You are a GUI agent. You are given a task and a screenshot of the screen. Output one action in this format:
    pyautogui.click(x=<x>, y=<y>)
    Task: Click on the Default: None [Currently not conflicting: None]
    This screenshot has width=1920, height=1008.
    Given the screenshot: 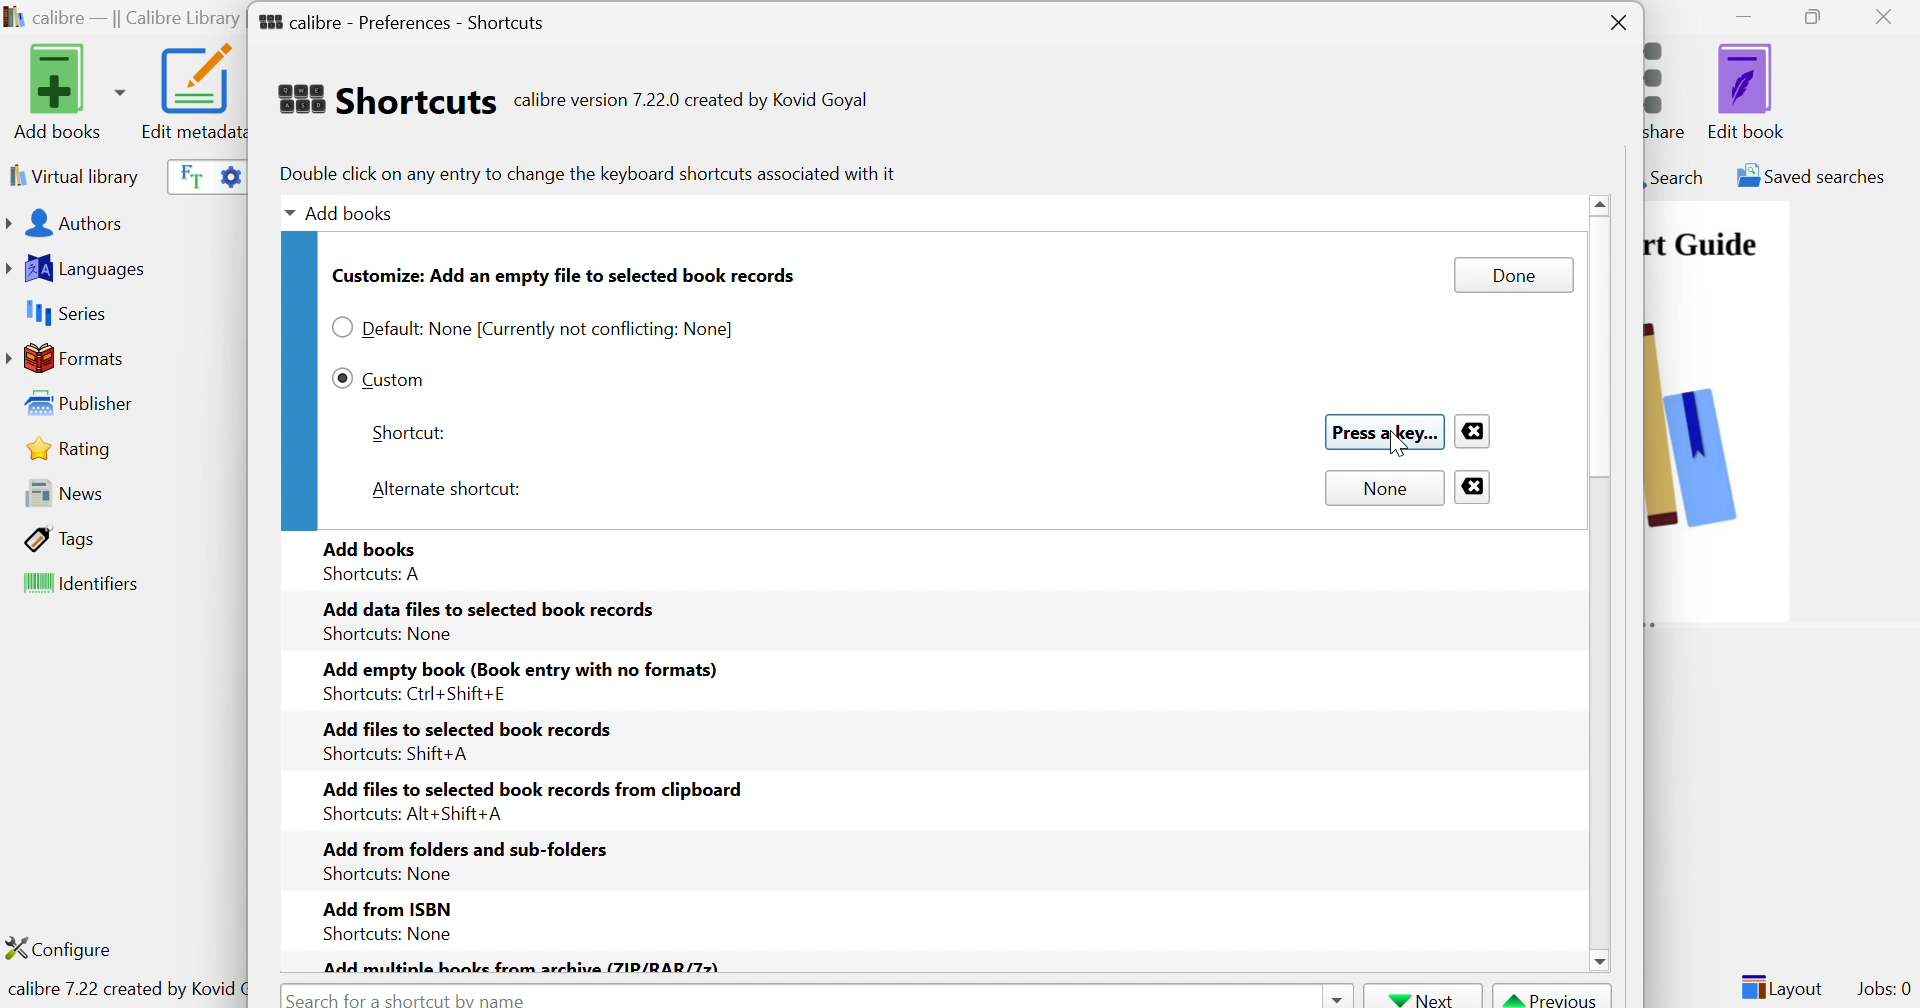 What is the action you would take?
    pyautogui.click(x=551, y=330)
    